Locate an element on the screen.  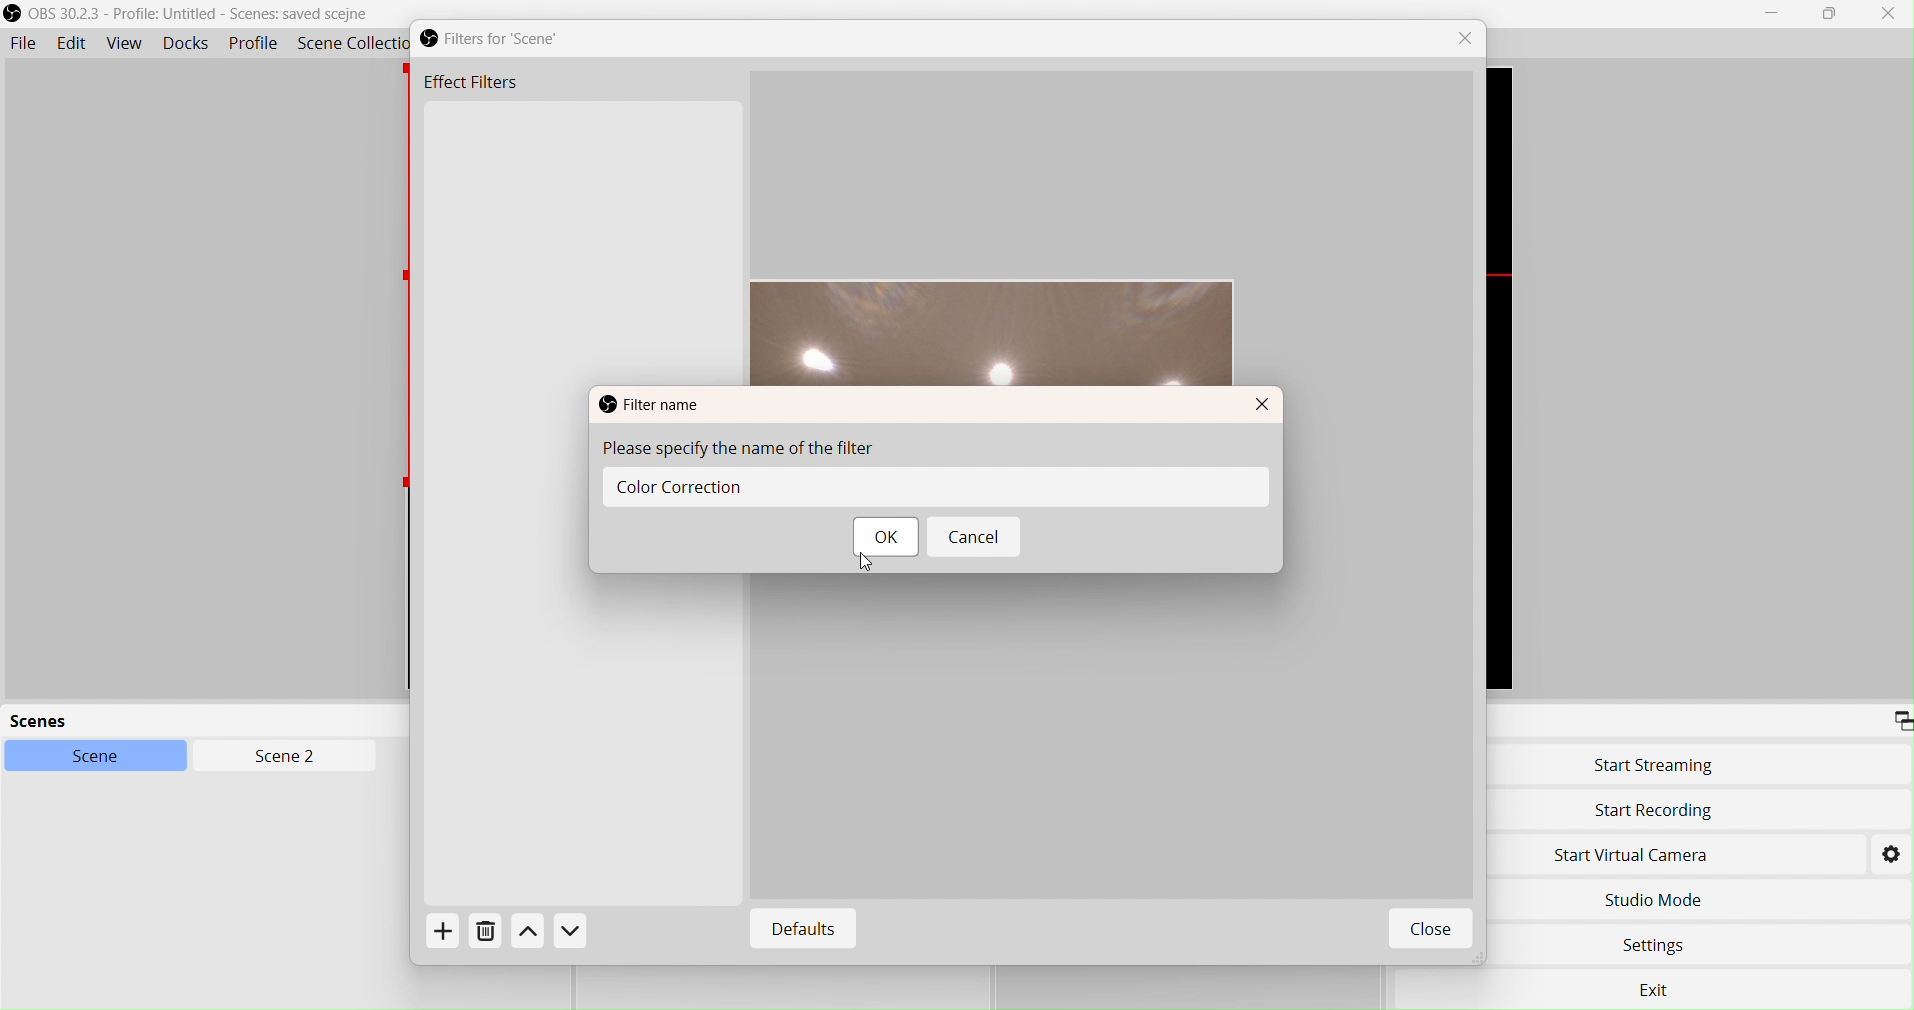
Start Virtual Camera is located at coordinates (1644, 854).